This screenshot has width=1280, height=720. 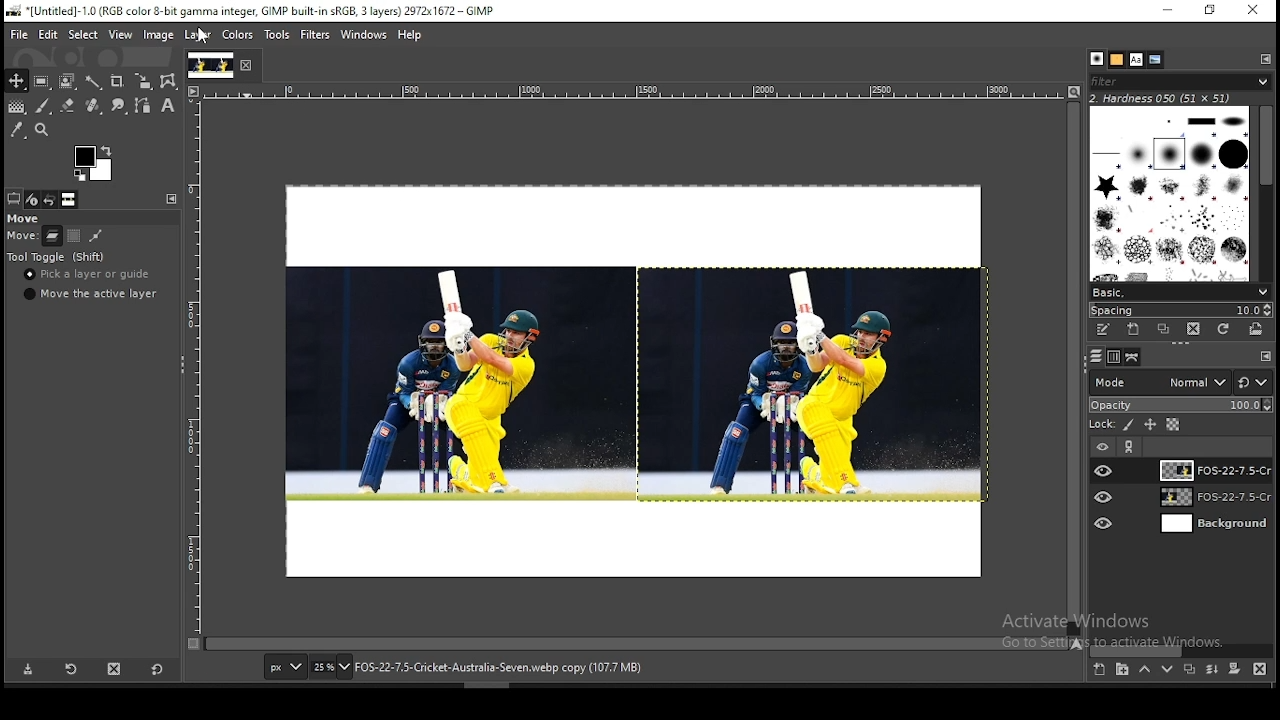 I want to click on lock alpha channel, so click(x=1172, y=425).